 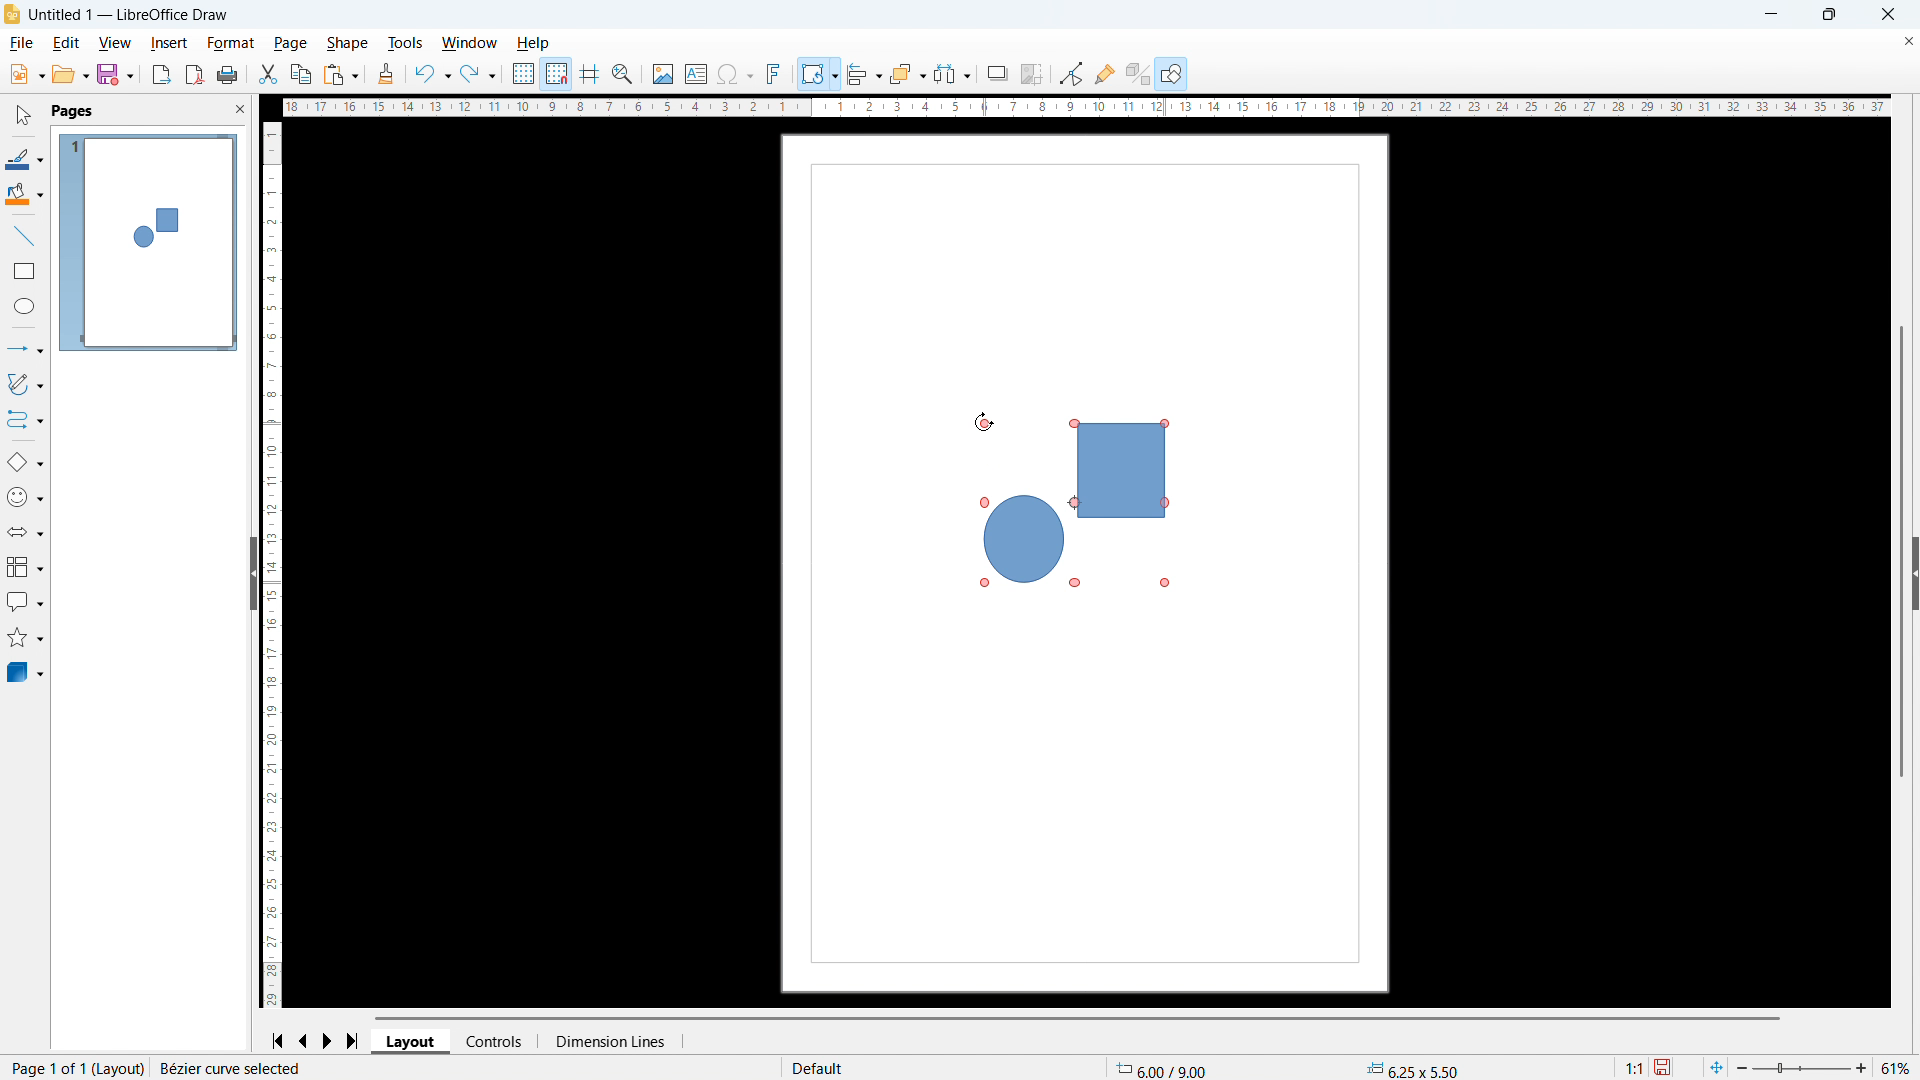 What do you see at coordinates (1070, 497) in the screenshot?
I see `In rotation mode ` at bounding box center [1070, 497].